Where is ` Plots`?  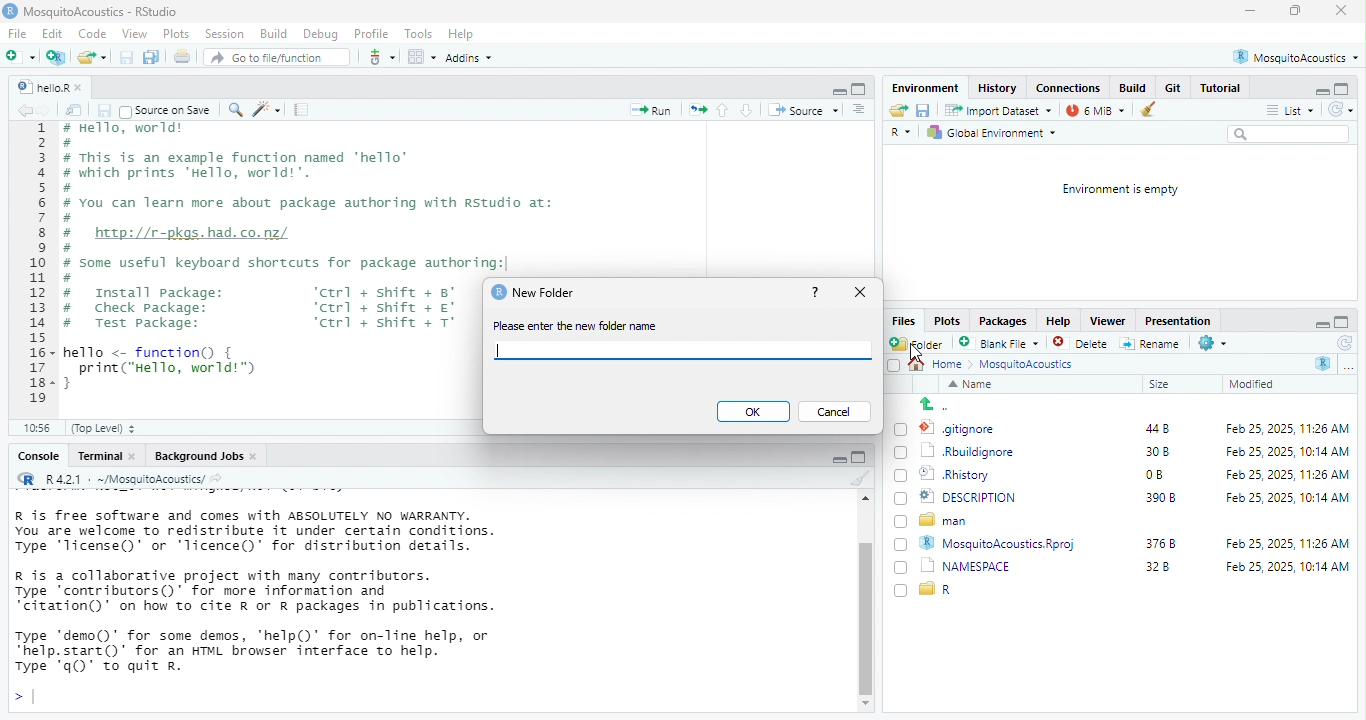  Plots is located at coordinates (948, 321).